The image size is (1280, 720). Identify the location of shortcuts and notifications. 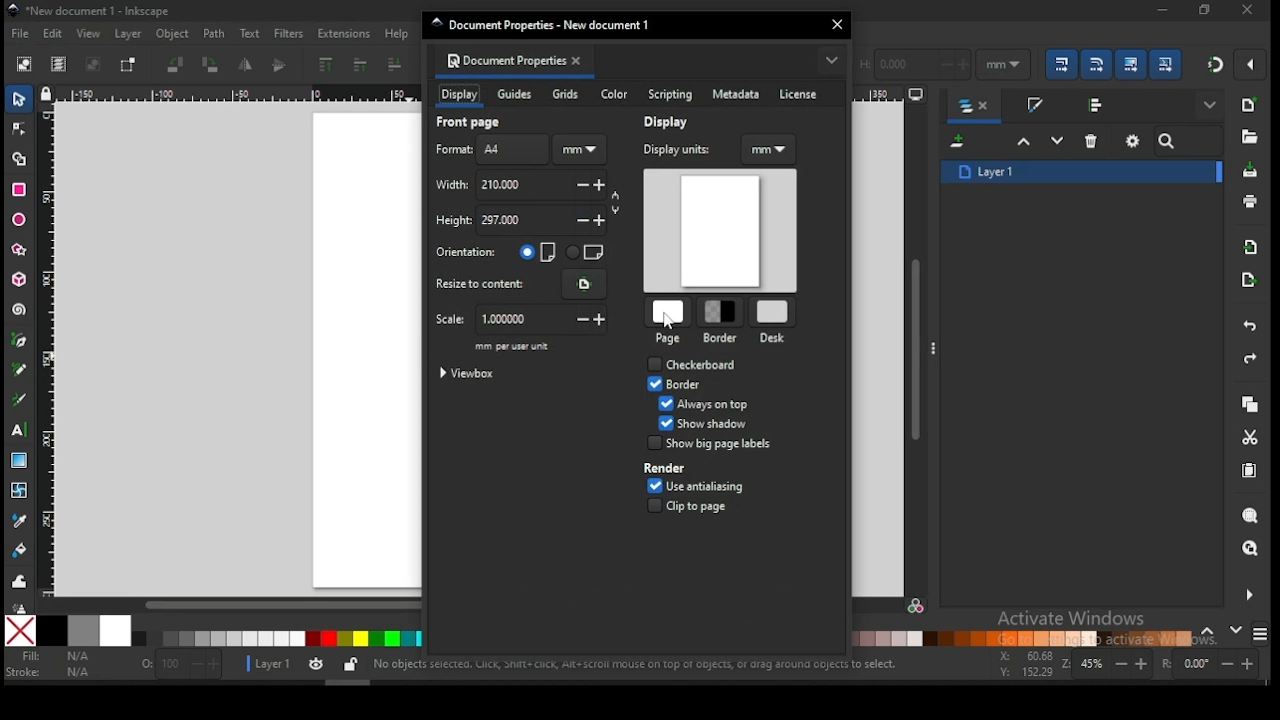
(634, 665).